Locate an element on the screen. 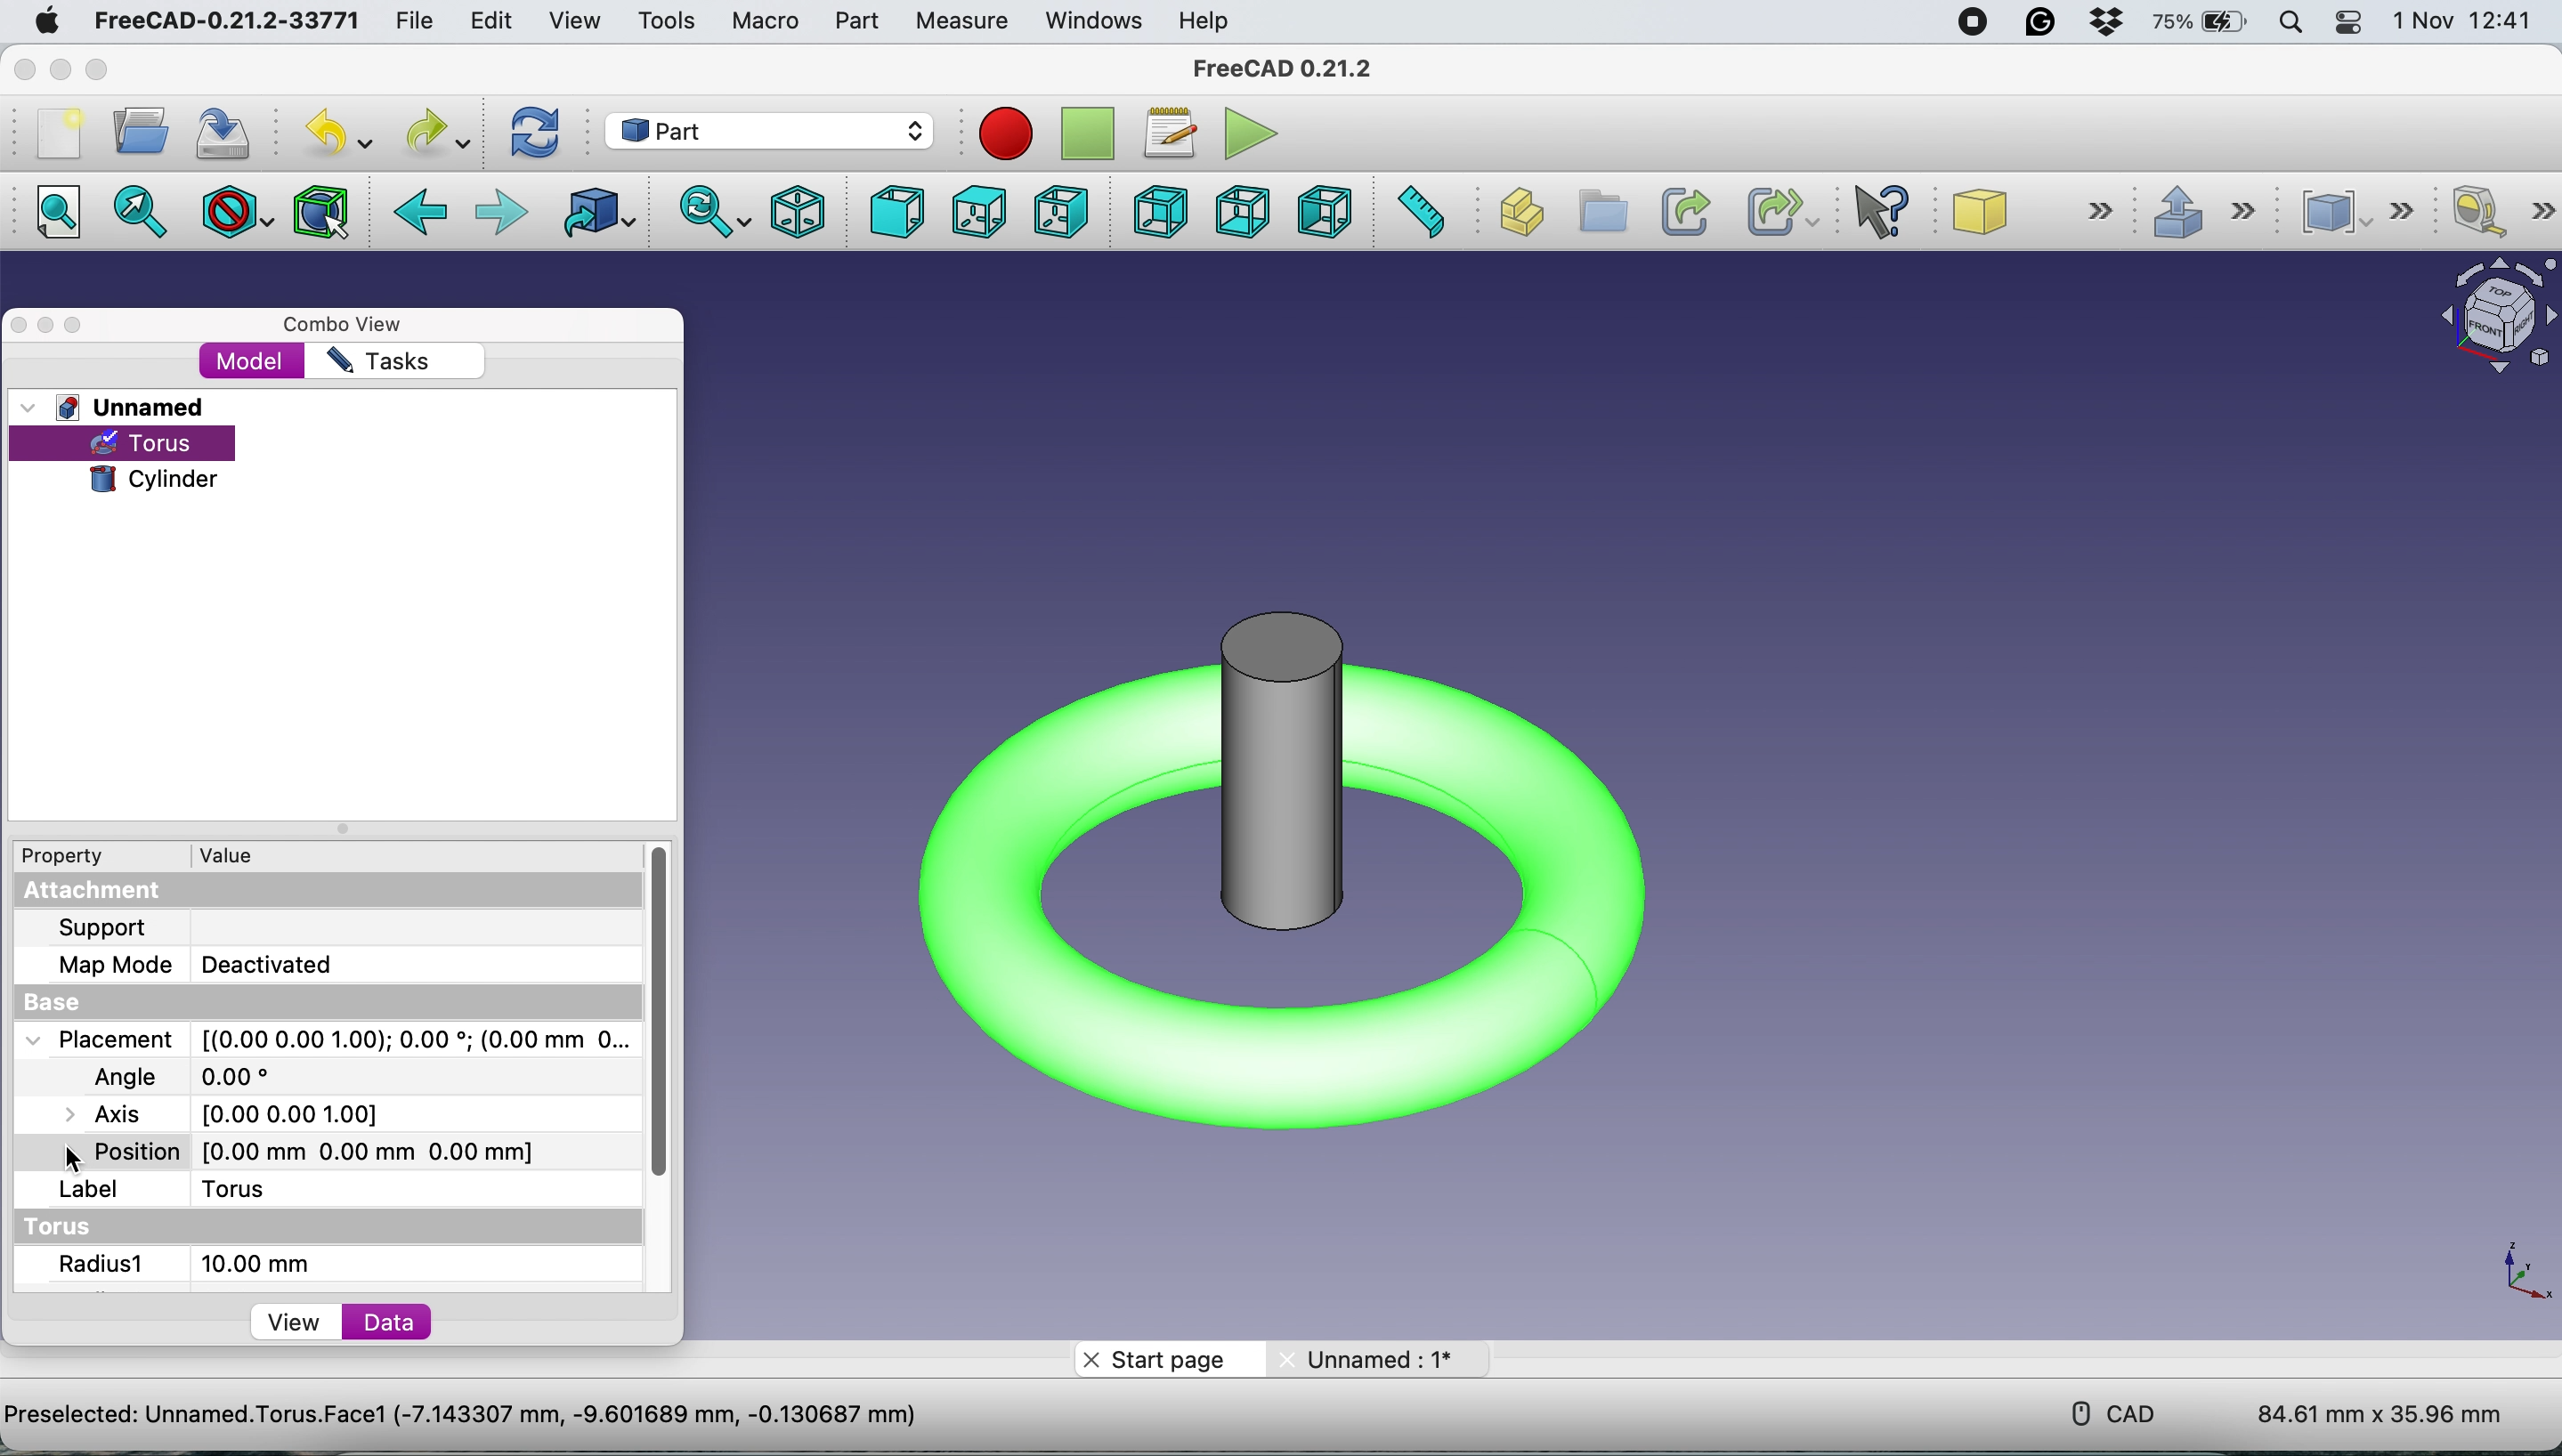  spotlight search is located at coordinates (2295, 24).